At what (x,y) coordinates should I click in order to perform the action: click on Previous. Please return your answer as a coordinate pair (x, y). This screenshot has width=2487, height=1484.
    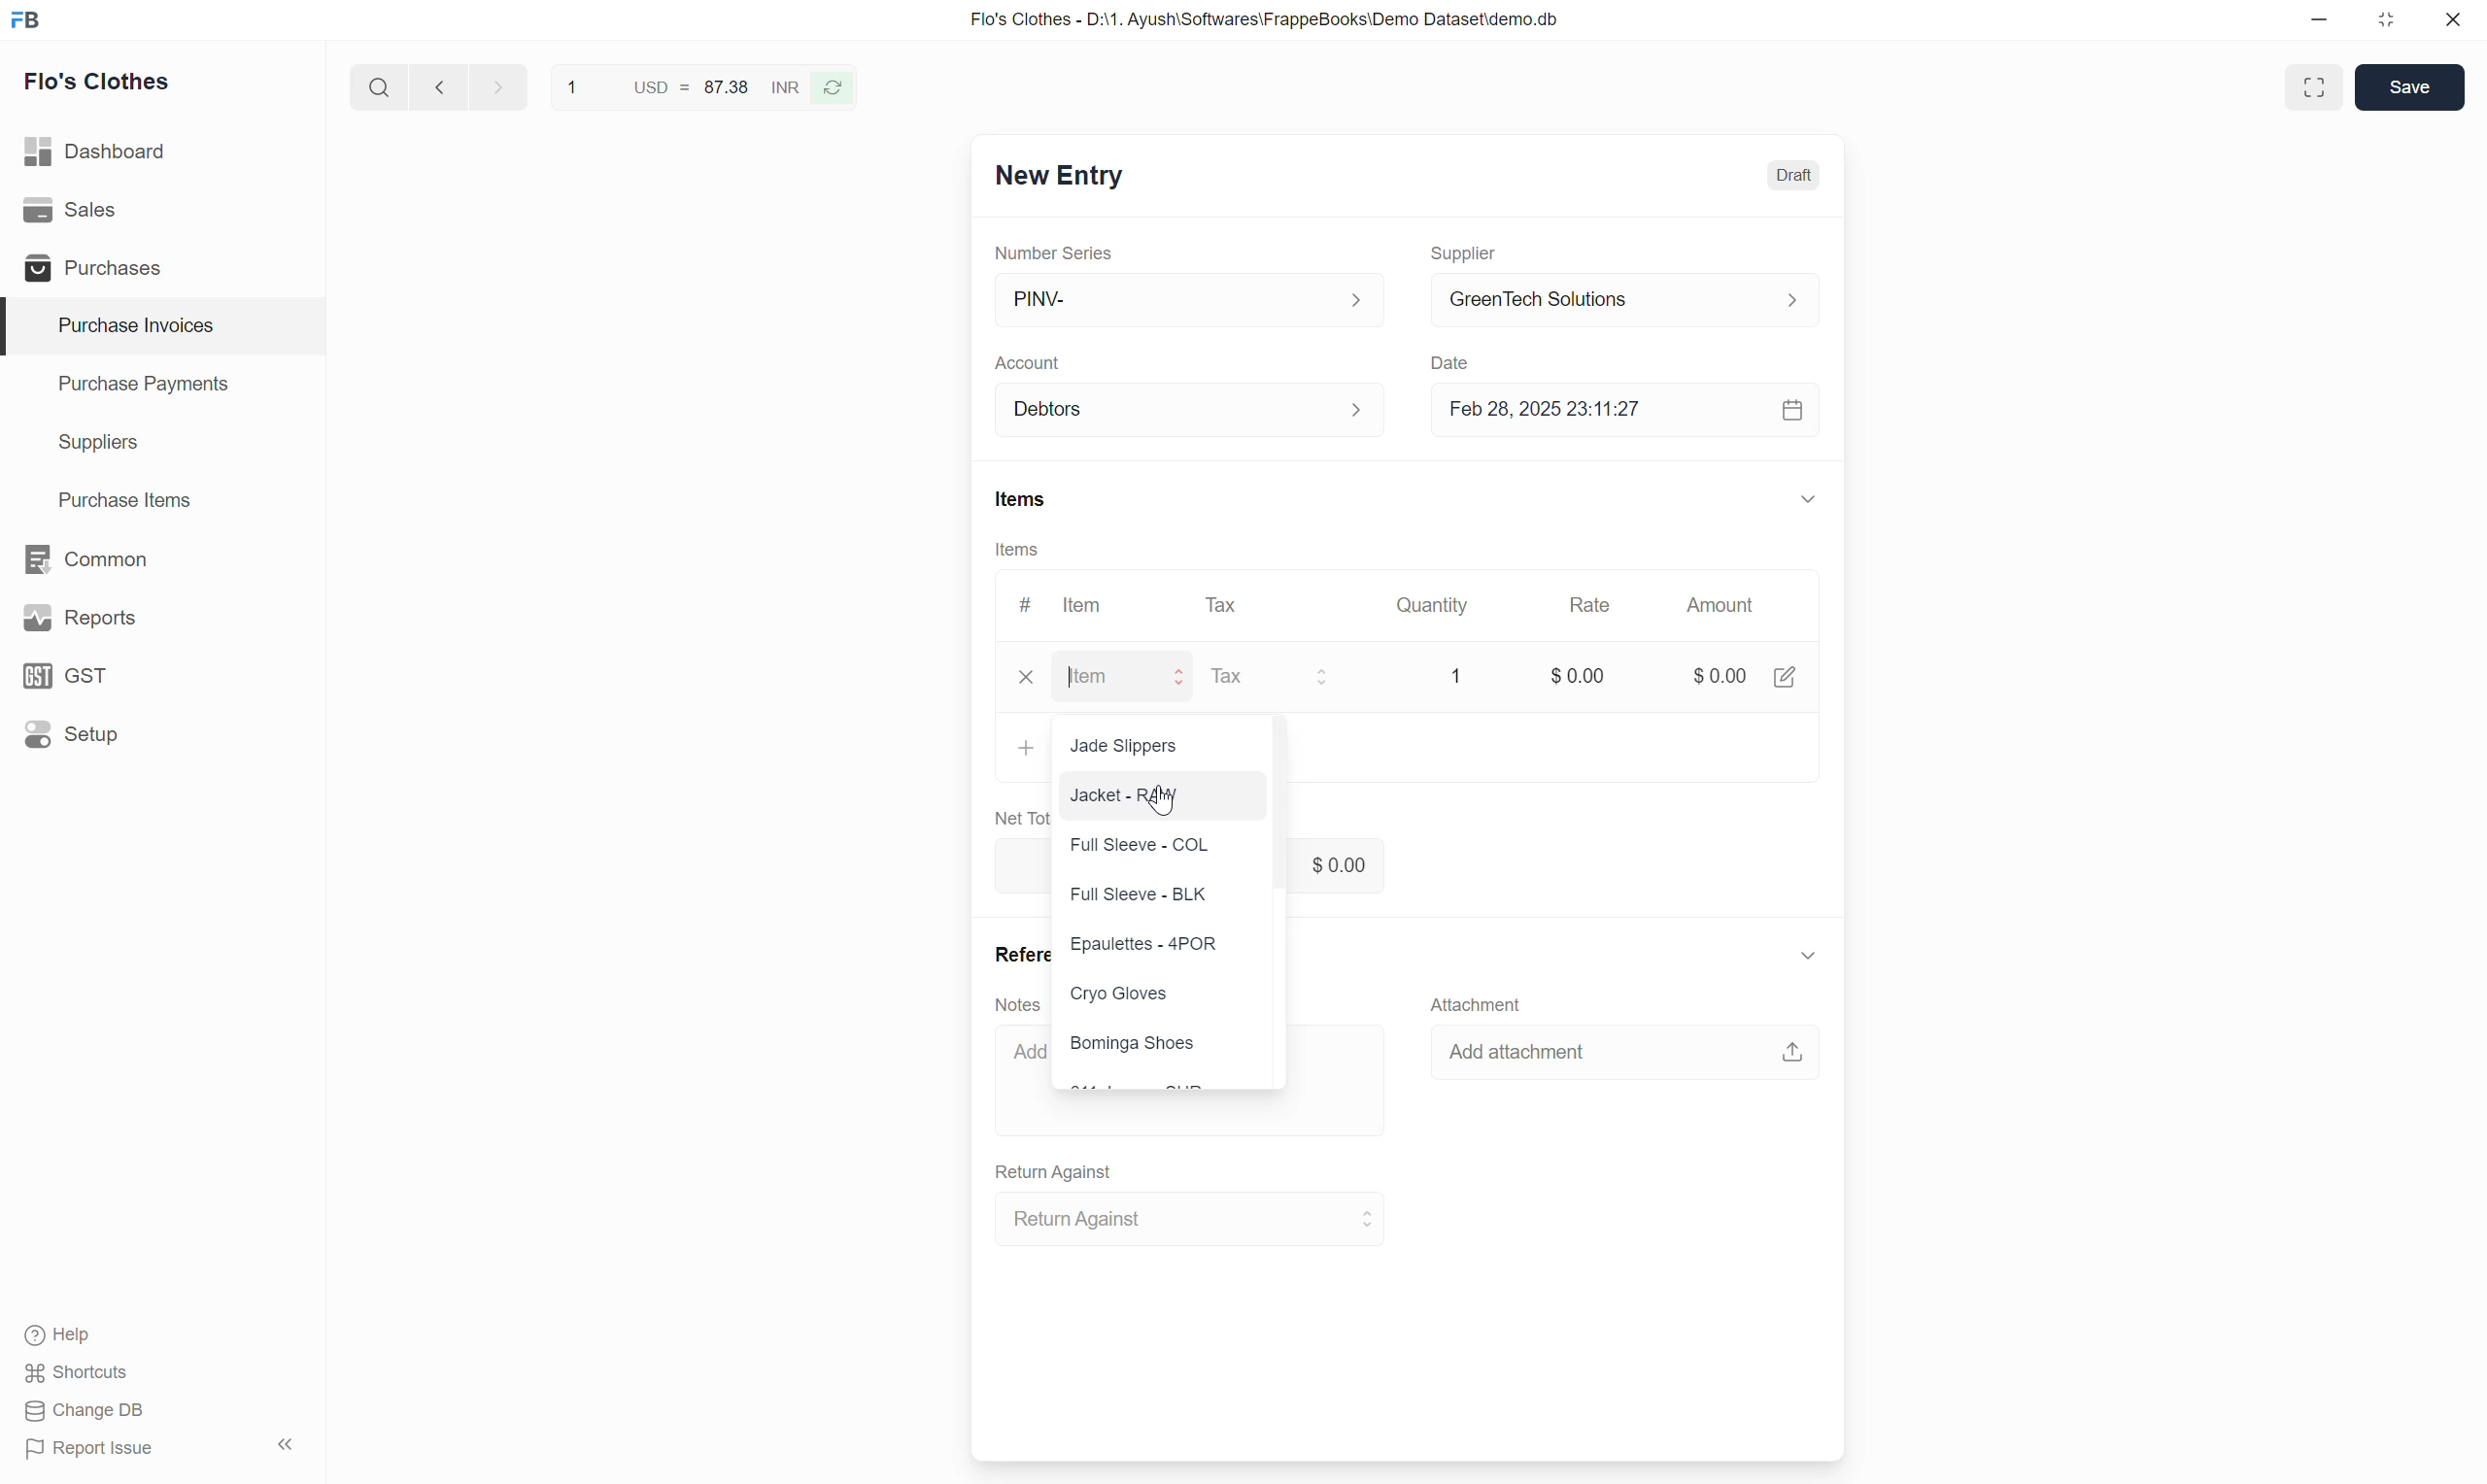
    Looking at the image, I should click on (439, 86).